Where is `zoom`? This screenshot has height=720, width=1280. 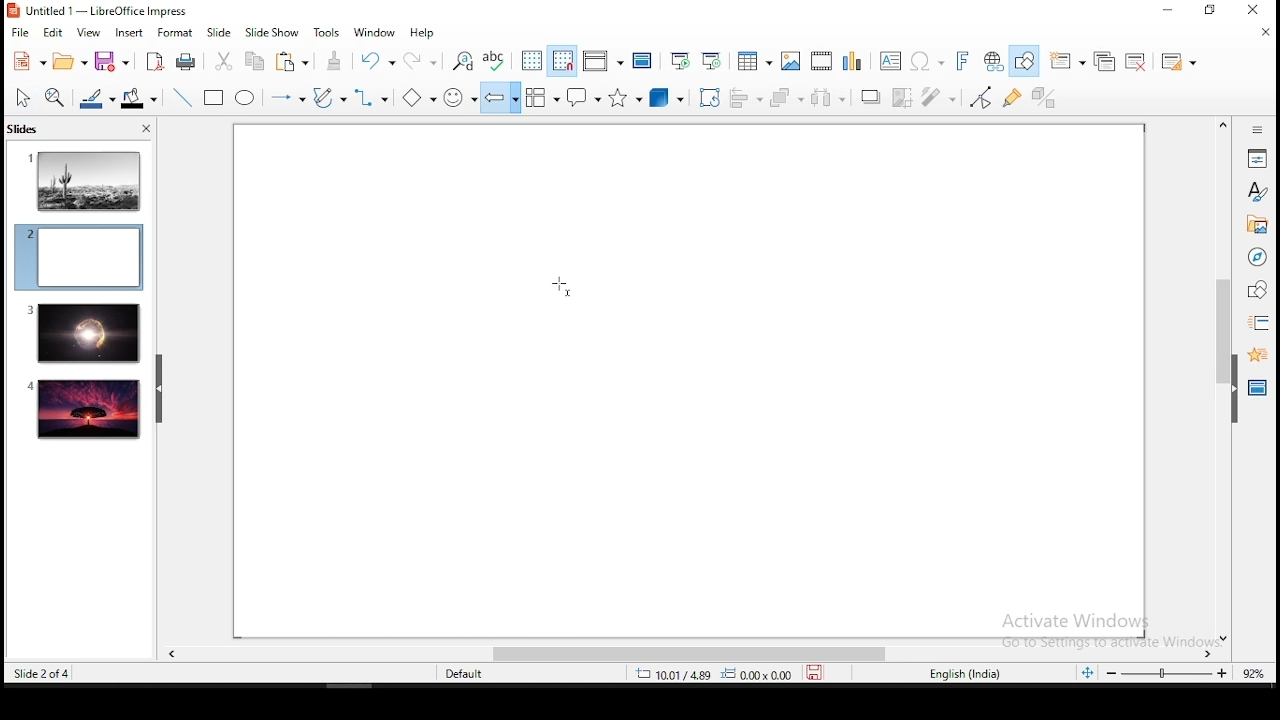
zoom is located at coordinates (1168, 673).